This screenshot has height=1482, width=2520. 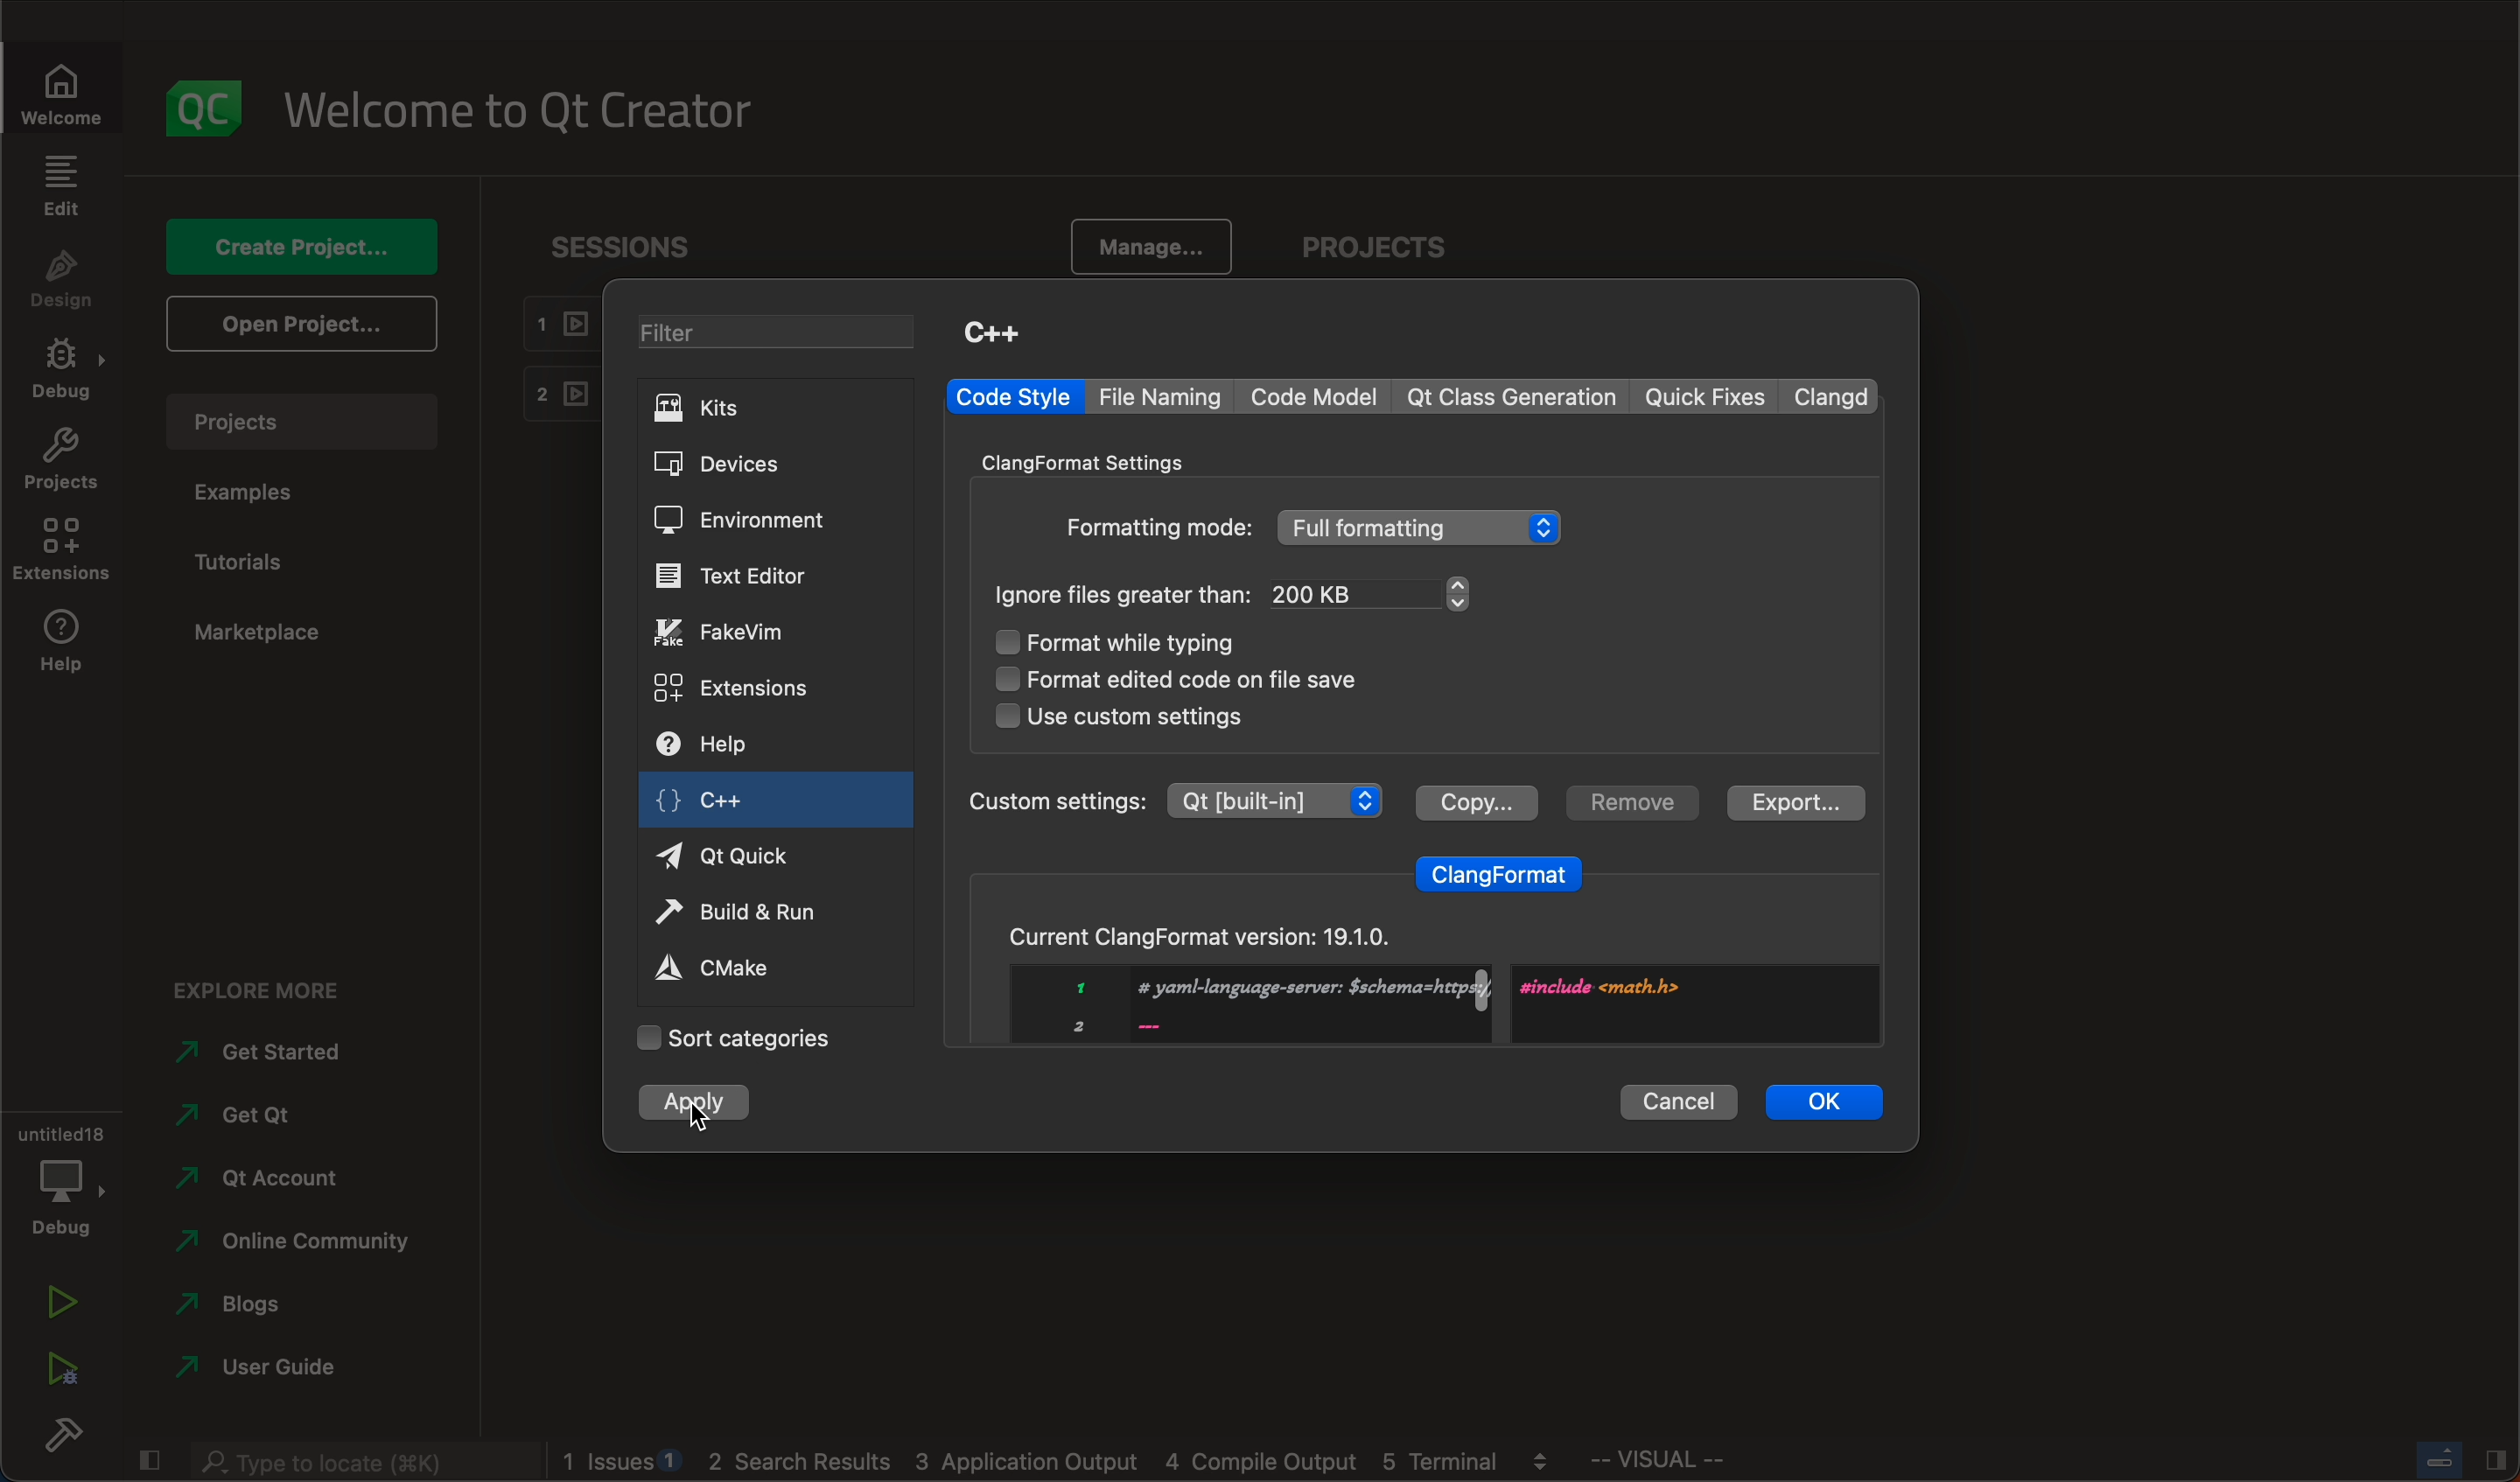 I want to click on full formating, so click(x=1423, y=528).